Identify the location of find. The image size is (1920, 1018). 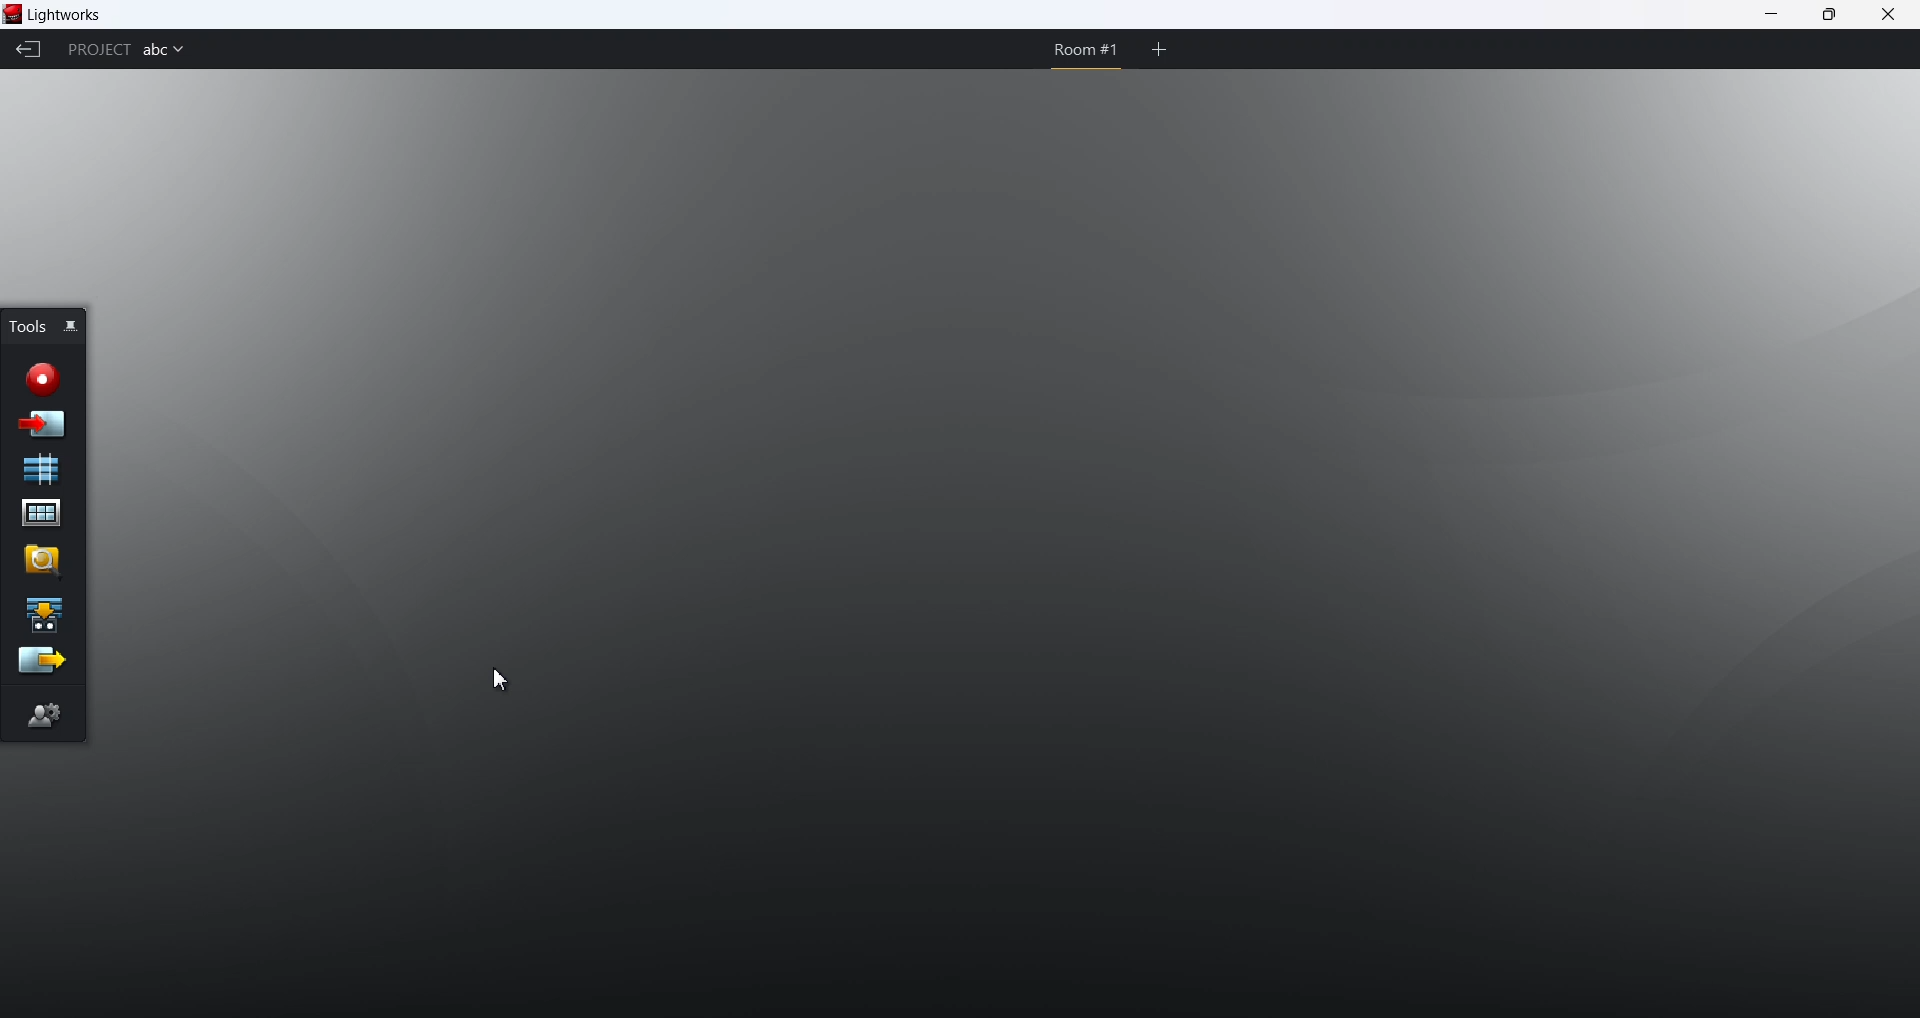
(41, 560).